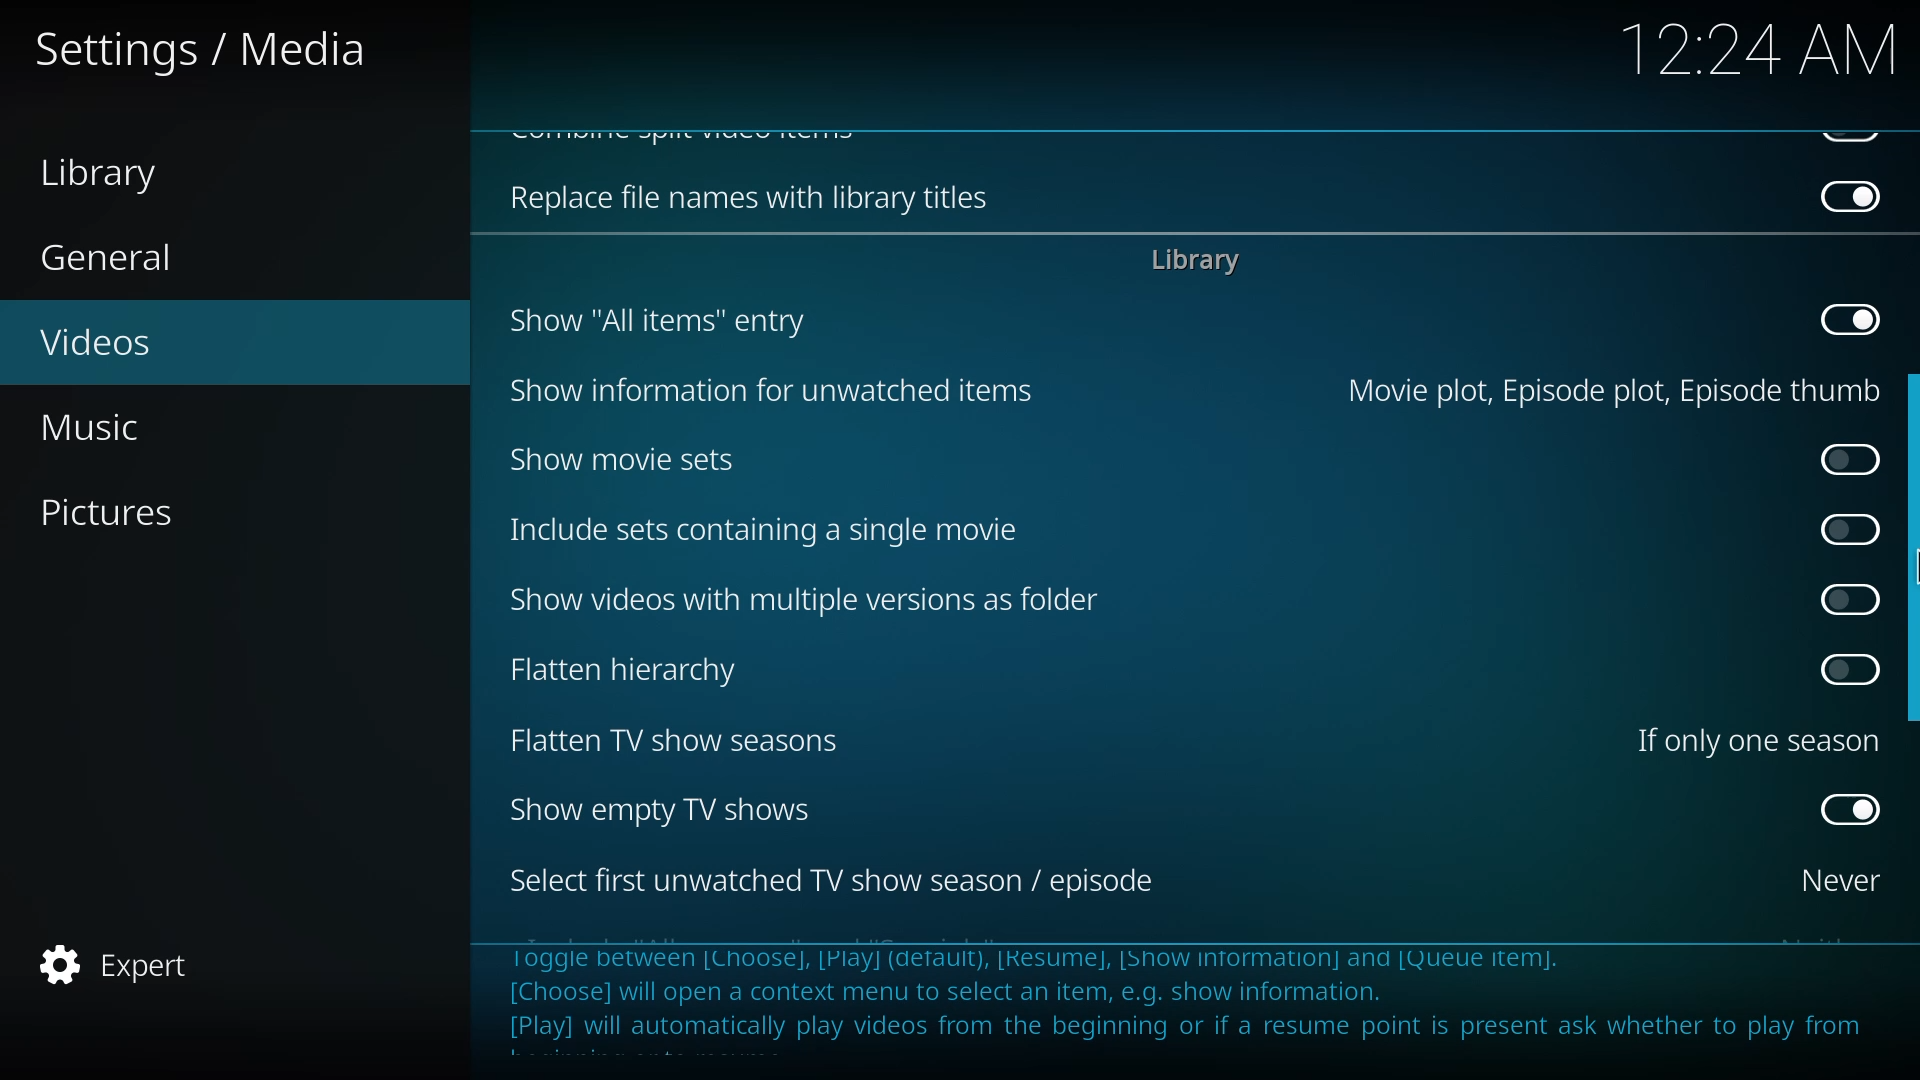  Describe the element at coordinates (1756, 48) in the screenshot. I see `time` at that location.